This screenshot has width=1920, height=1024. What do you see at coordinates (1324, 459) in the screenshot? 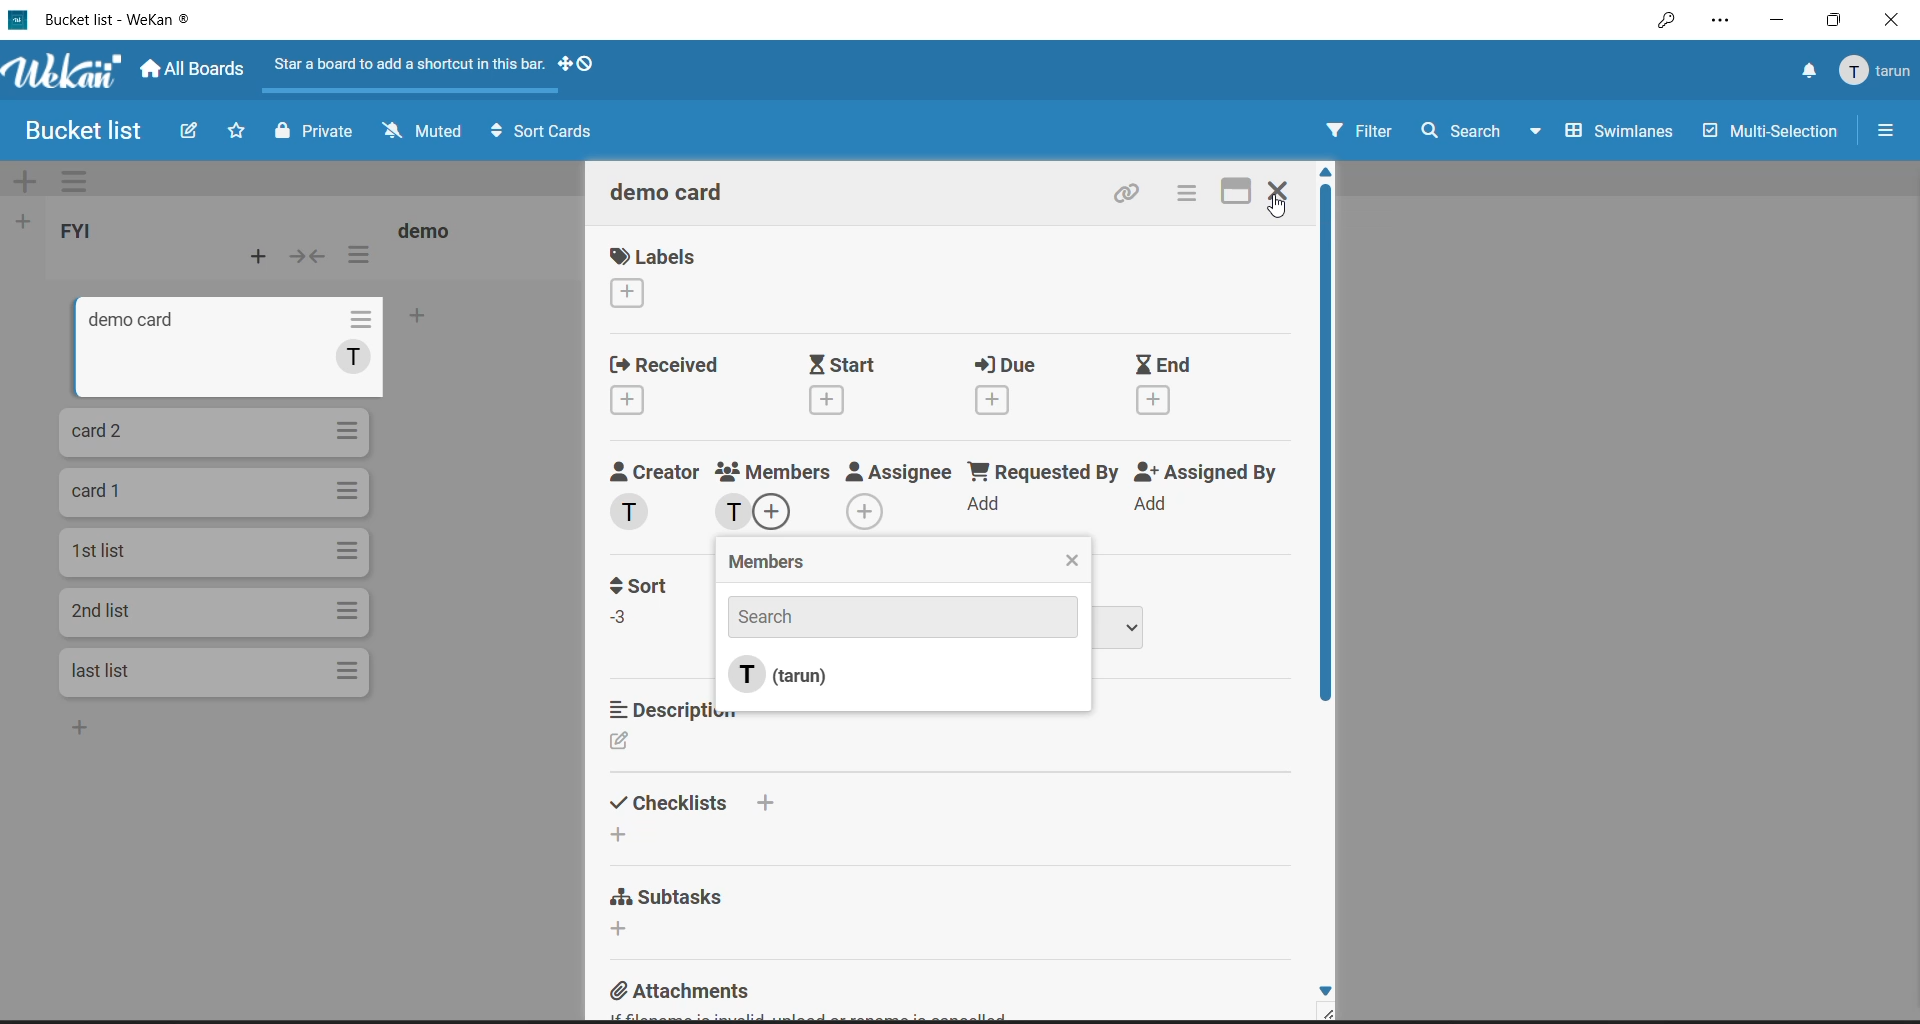
I see `vertical scroll bar` at bounding box center [1324, 459].